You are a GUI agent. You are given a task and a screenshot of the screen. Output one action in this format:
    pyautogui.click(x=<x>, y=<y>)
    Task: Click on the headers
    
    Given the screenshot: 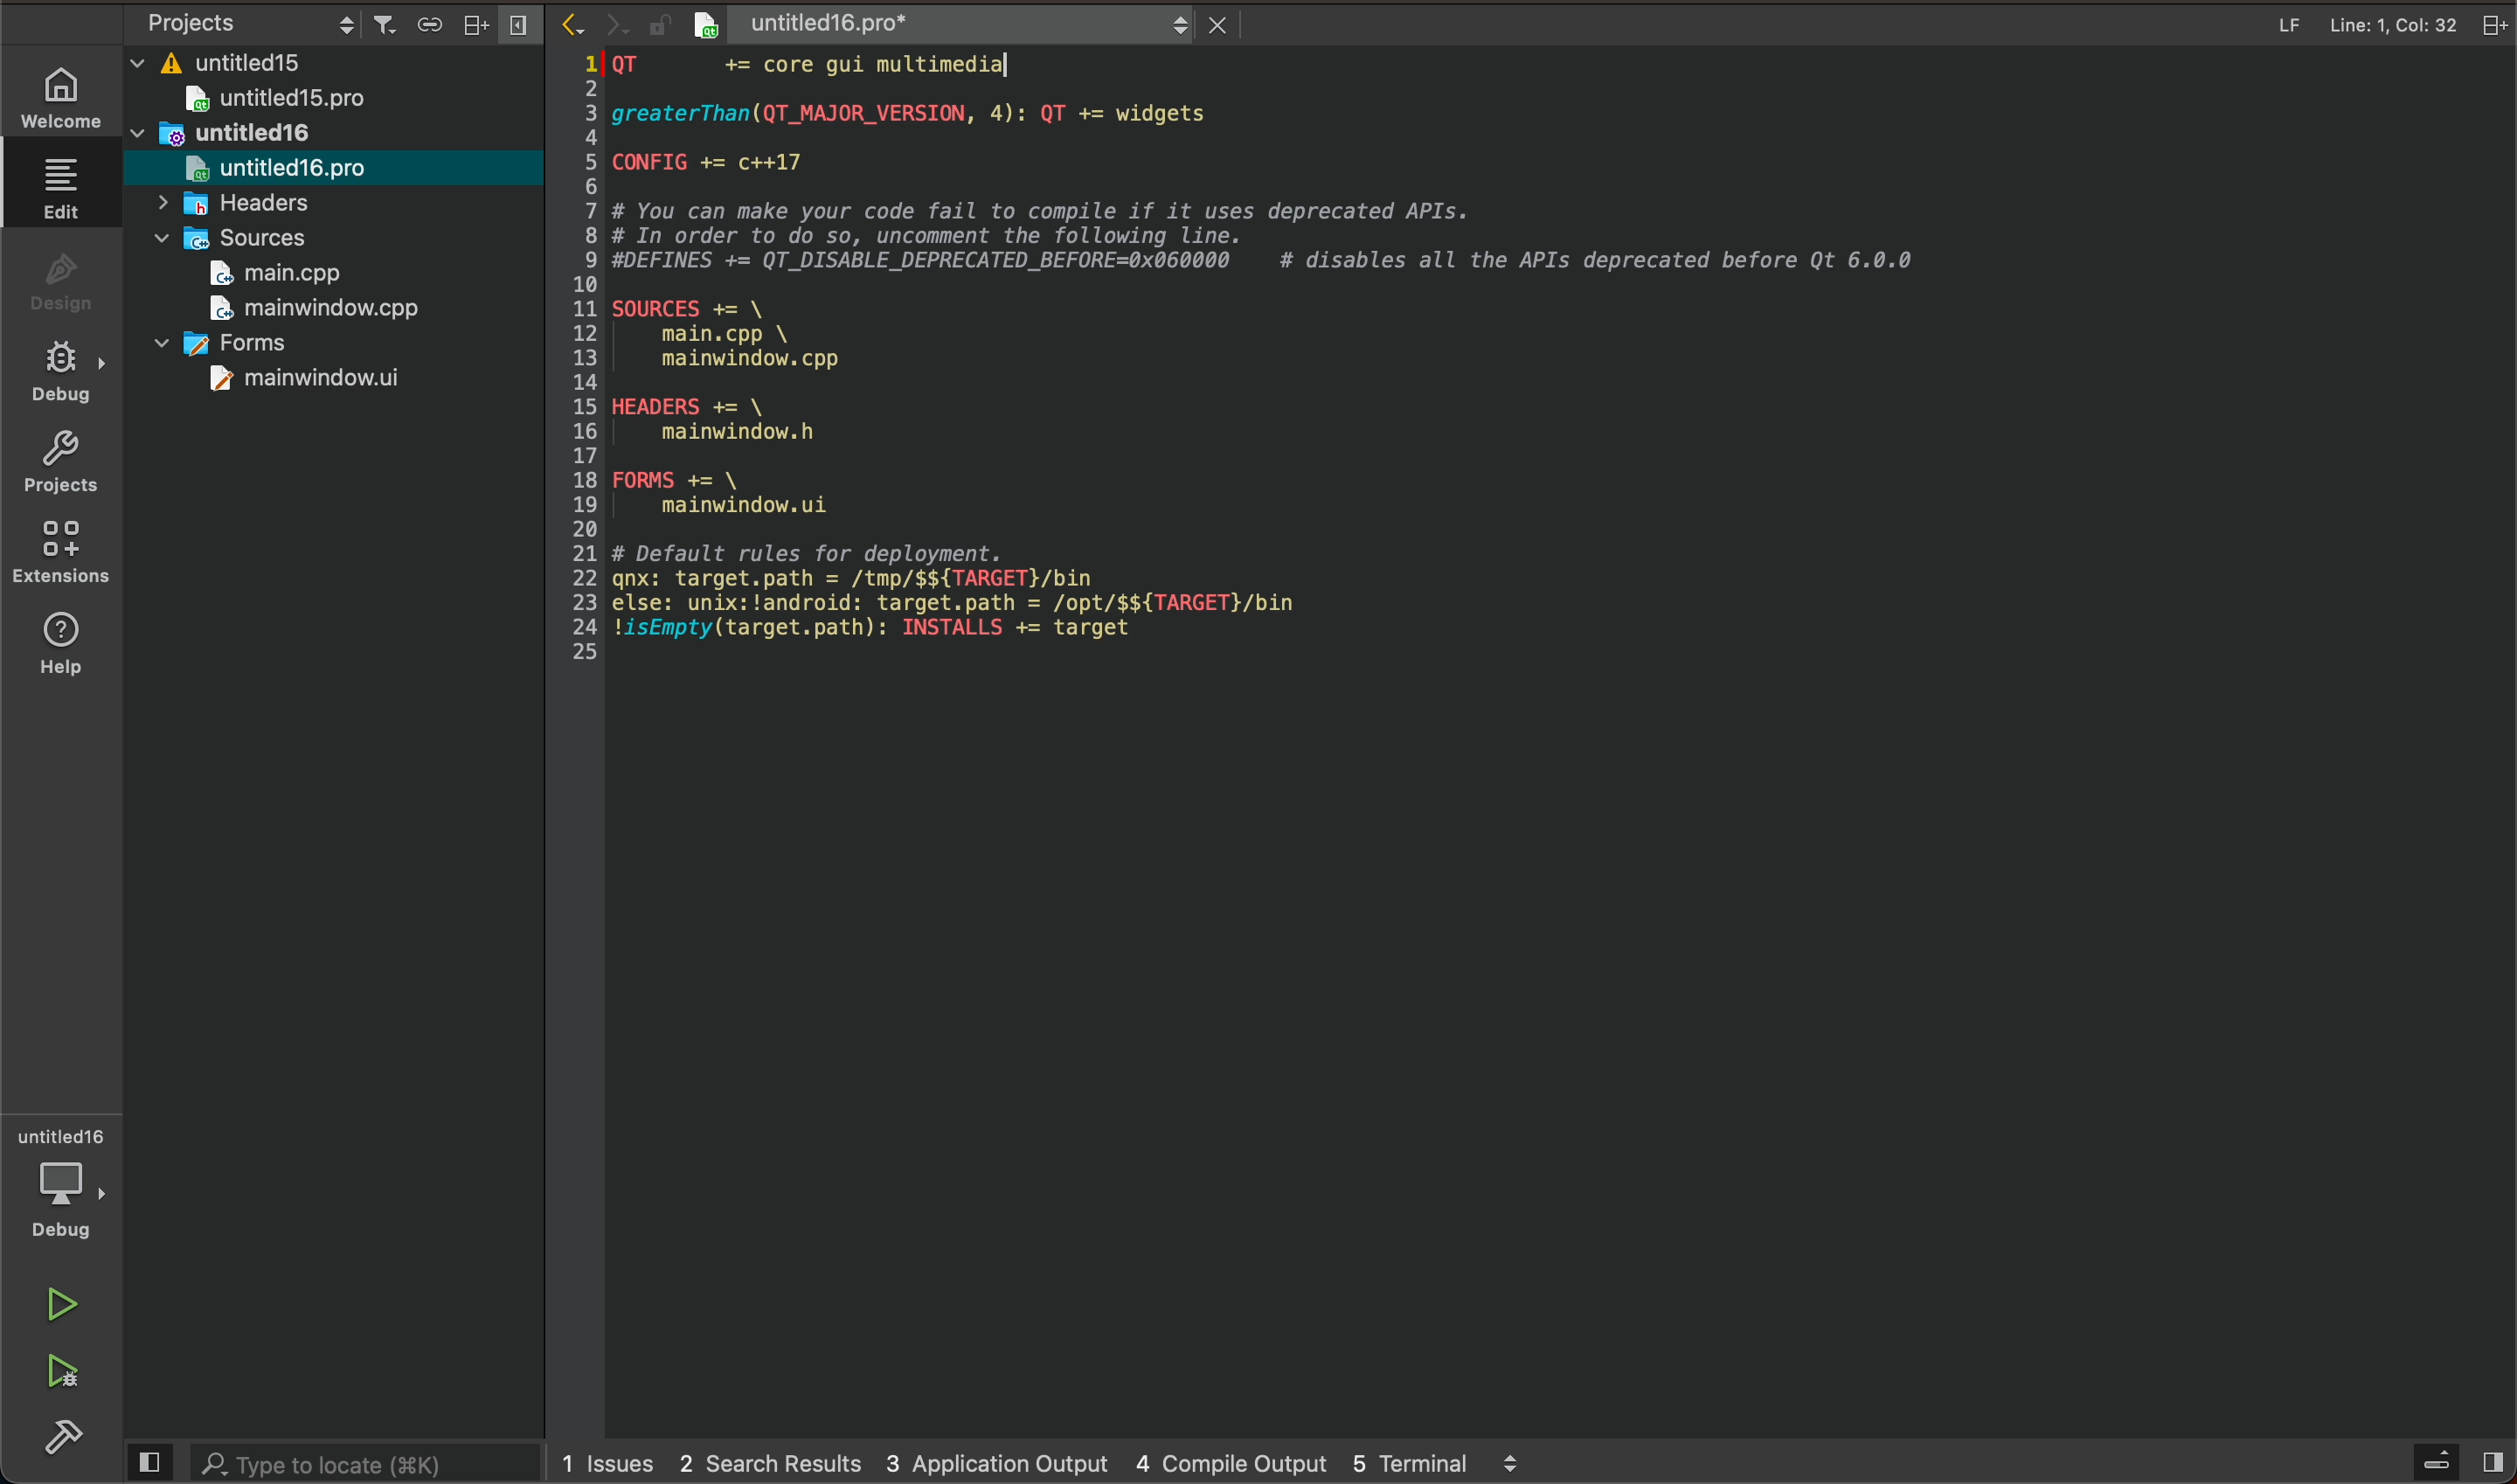 What is the action you would take?
    pyautogui.click(x=254, y=205)
    